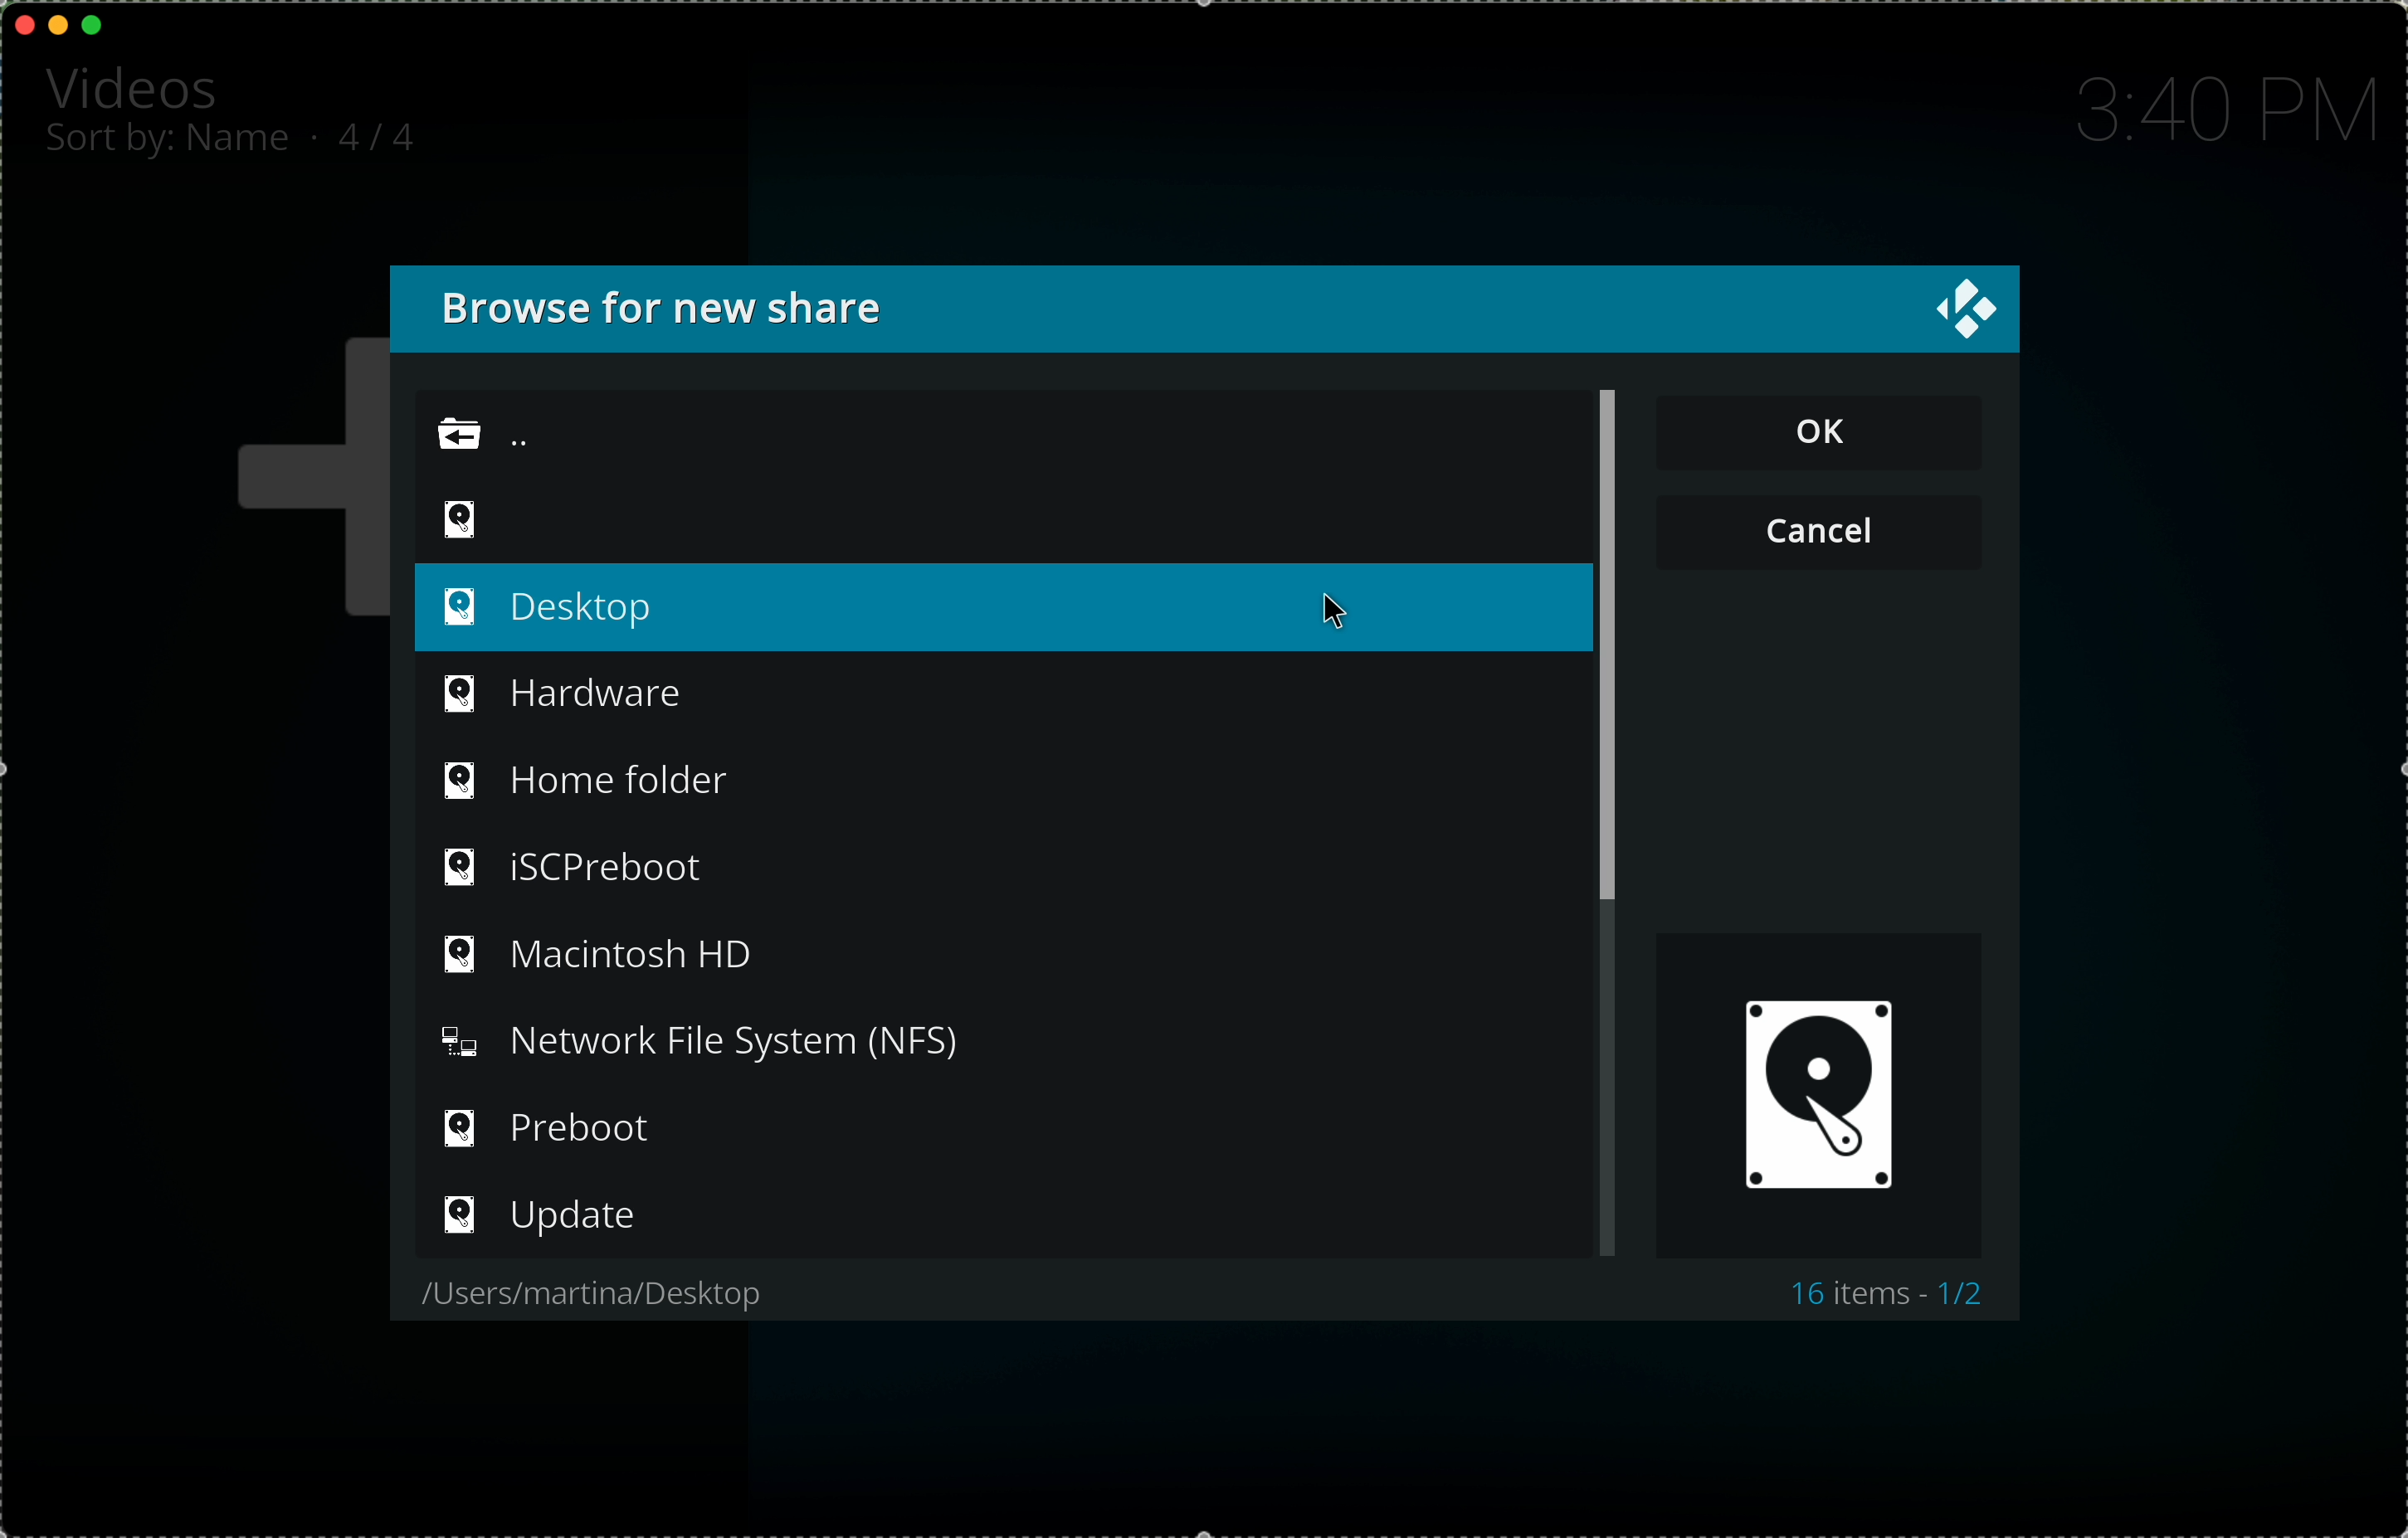 This screenshot has height=1538, width=2408. I want to click on 4/4, so click(387, 134).